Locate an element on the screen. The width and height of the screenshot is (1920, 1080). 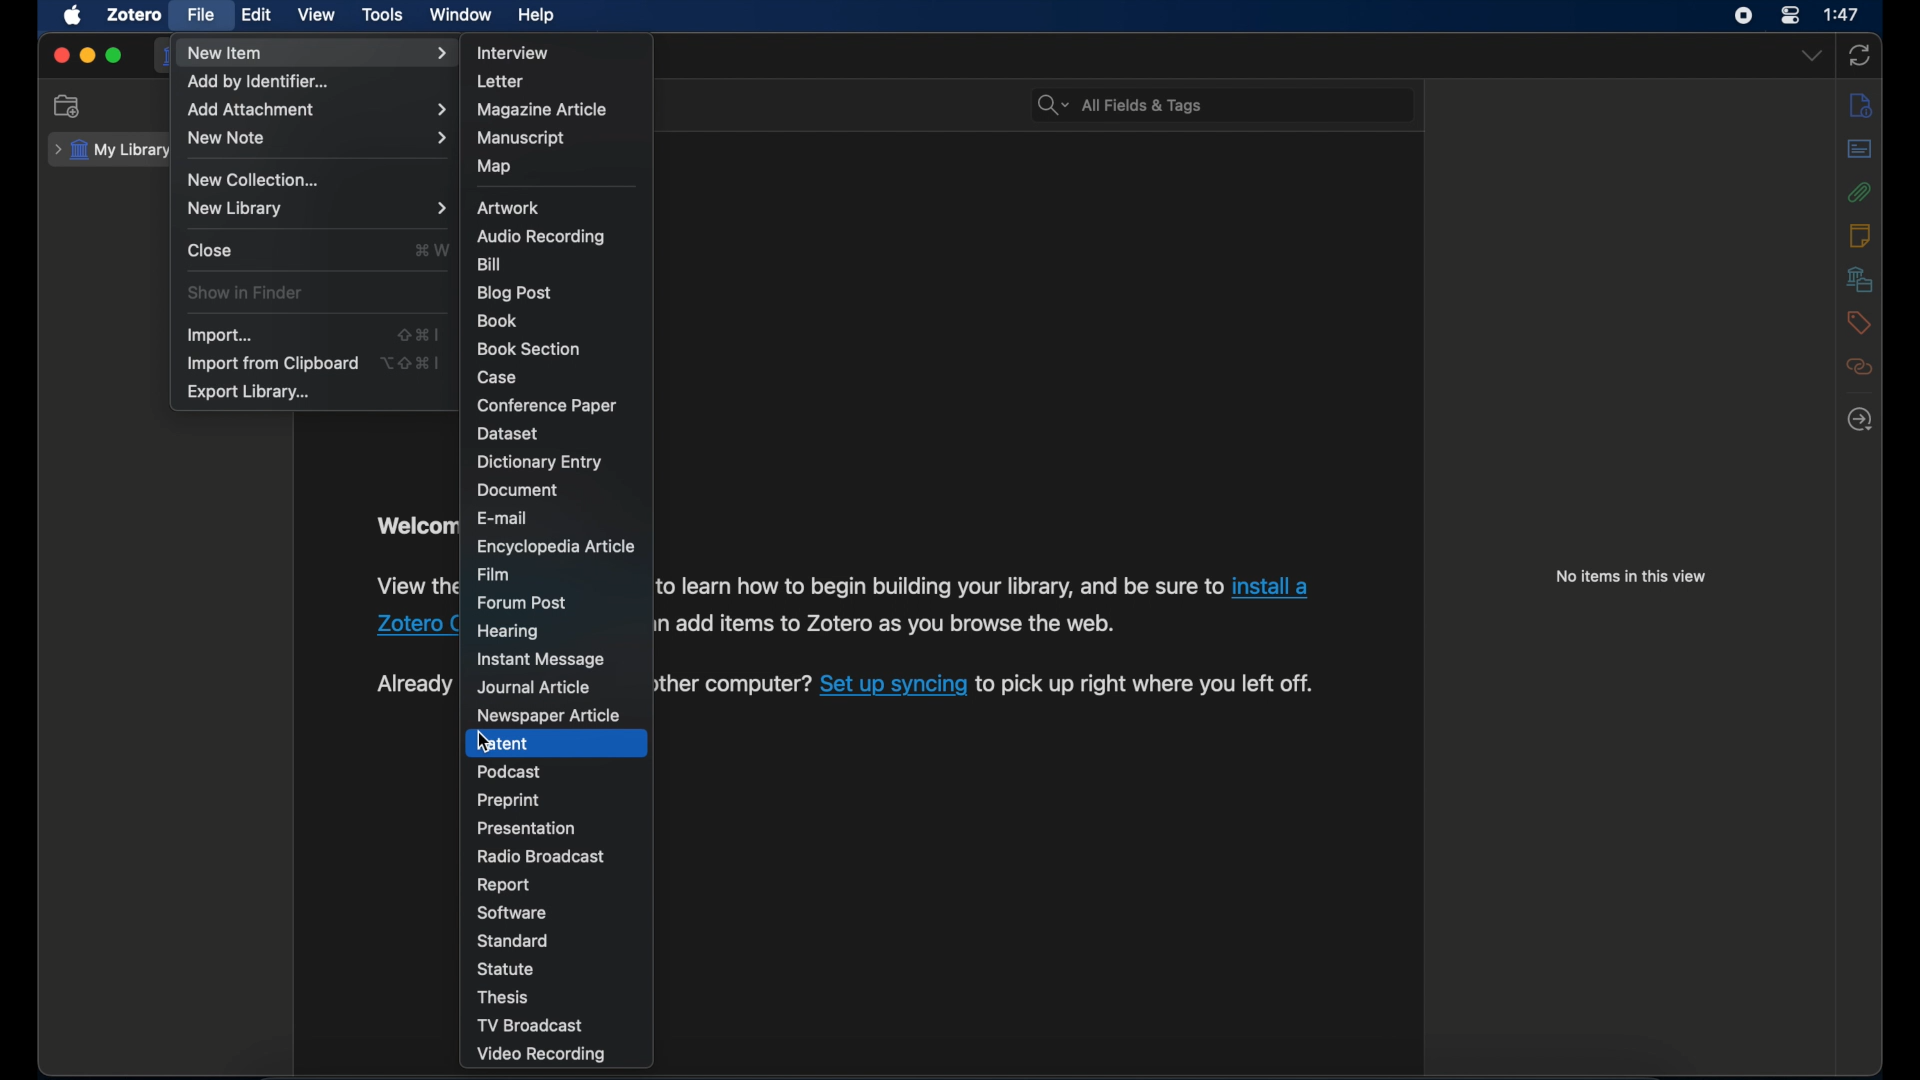
statue is located at coordinates (505, 968).